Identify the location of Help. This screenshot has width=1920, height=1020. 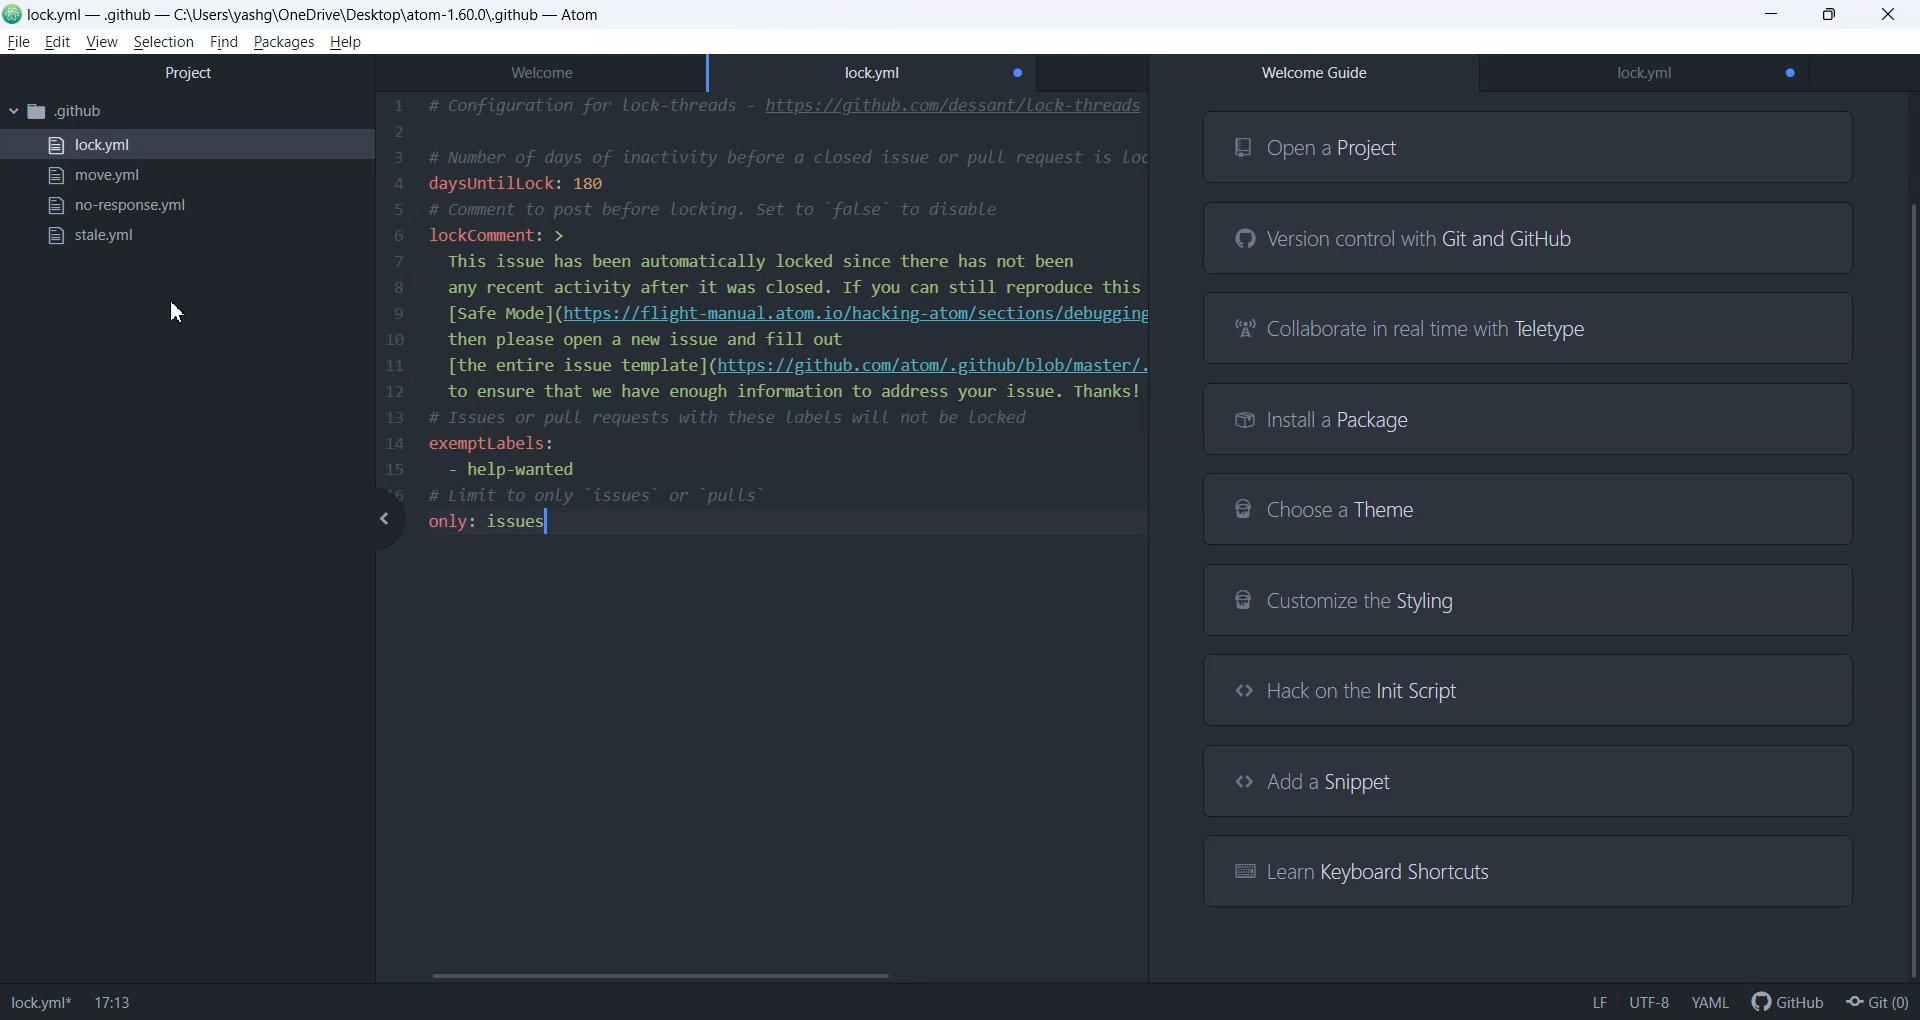
(345, 43).